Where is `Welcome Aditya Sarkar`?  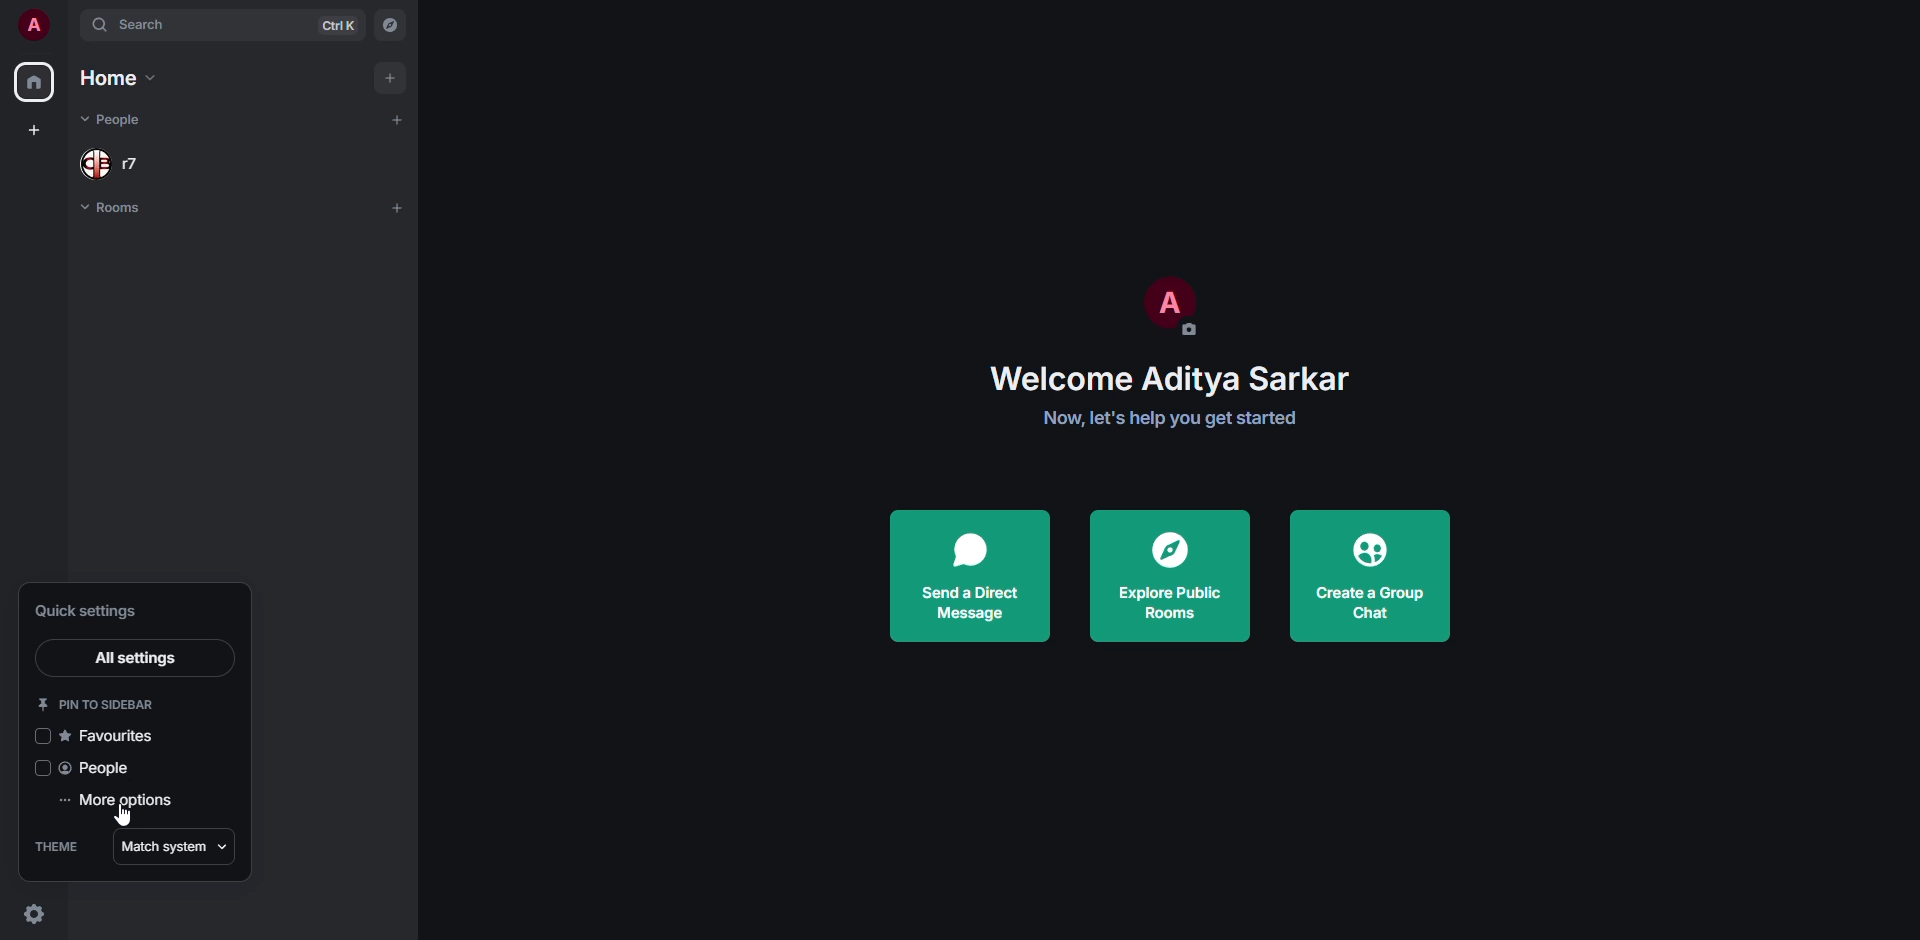 Welcome Aditya Sarkar is located at coordinates (1177, 377).